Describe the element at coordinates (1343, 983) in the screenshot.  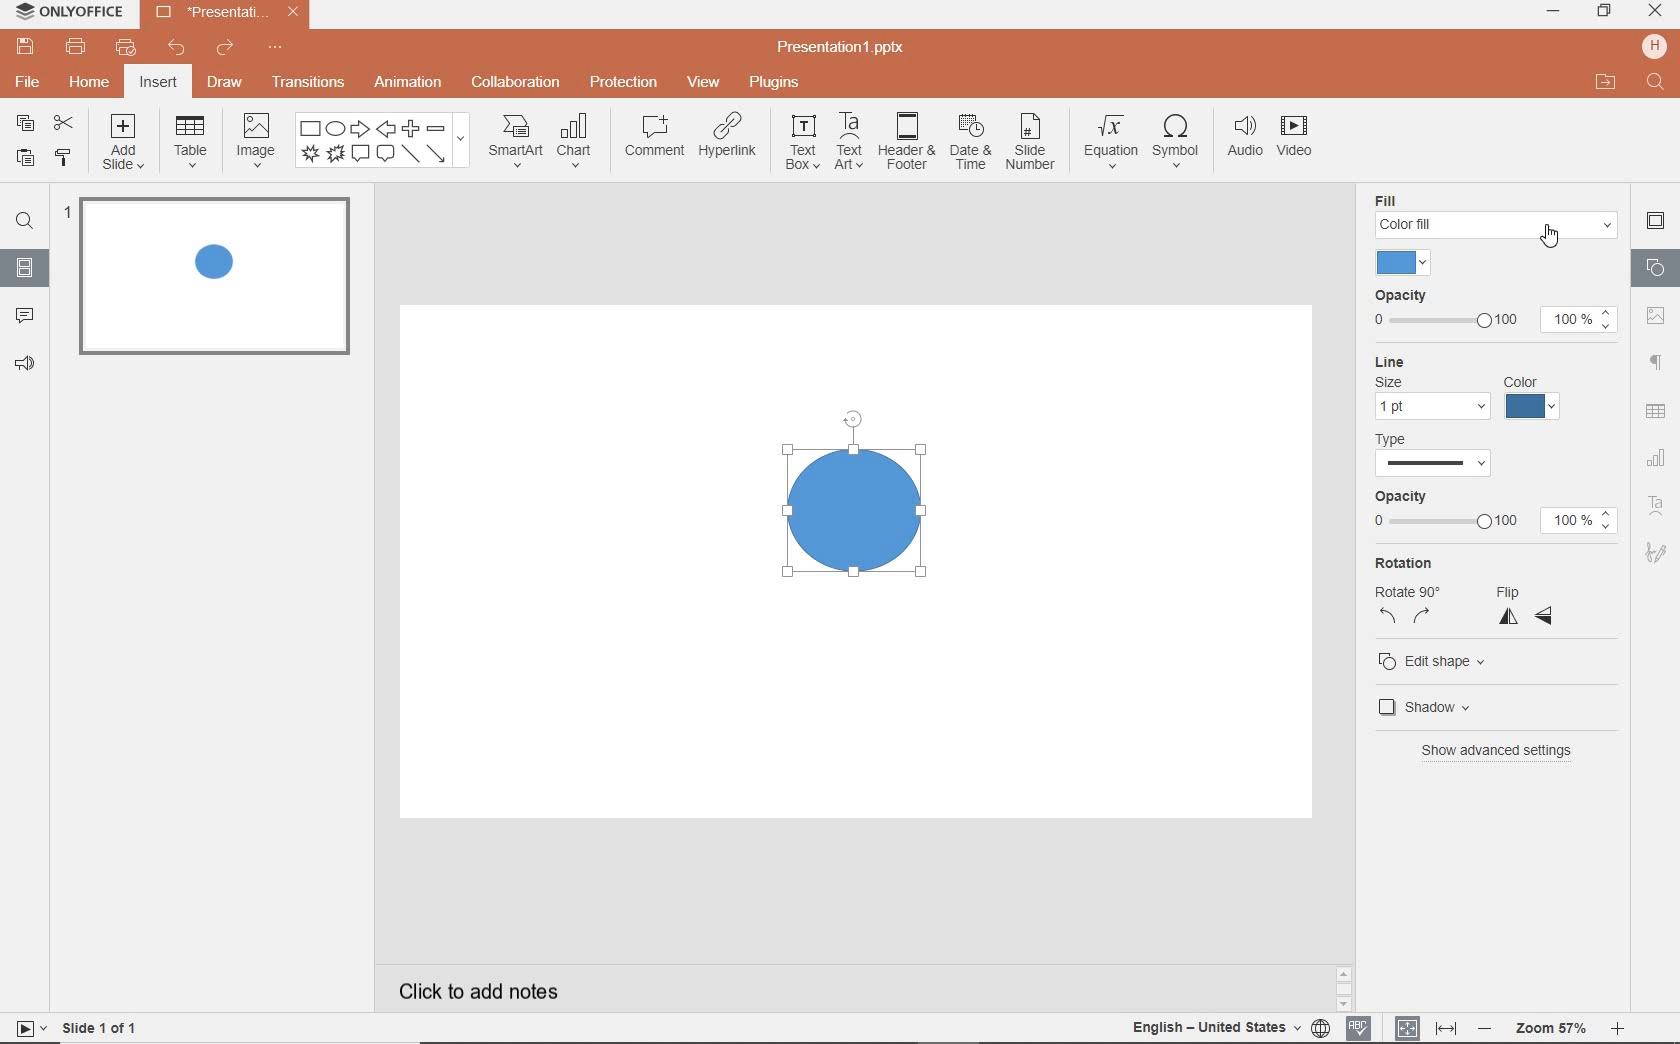
I see `scrollbar` at that location.